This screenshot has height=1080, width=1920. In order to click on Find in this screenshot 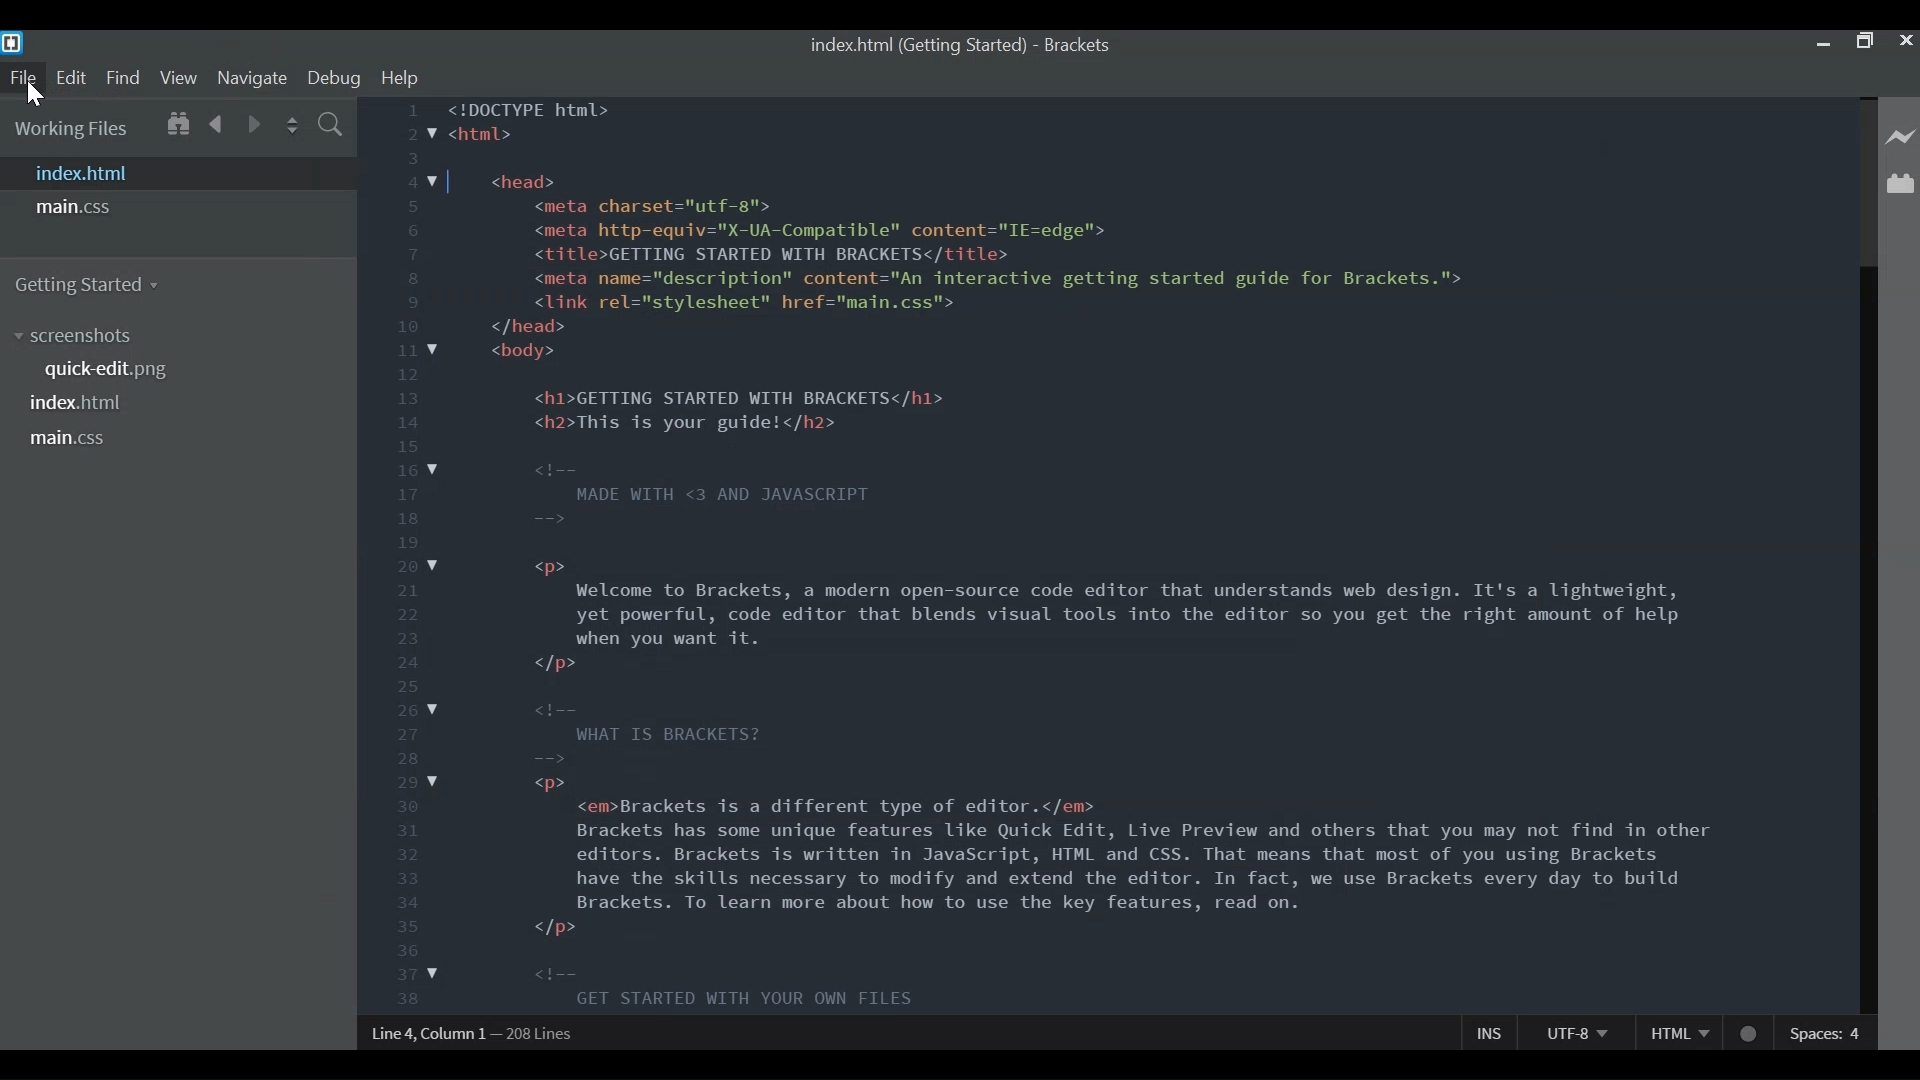, I will do `click(124, 77)`.